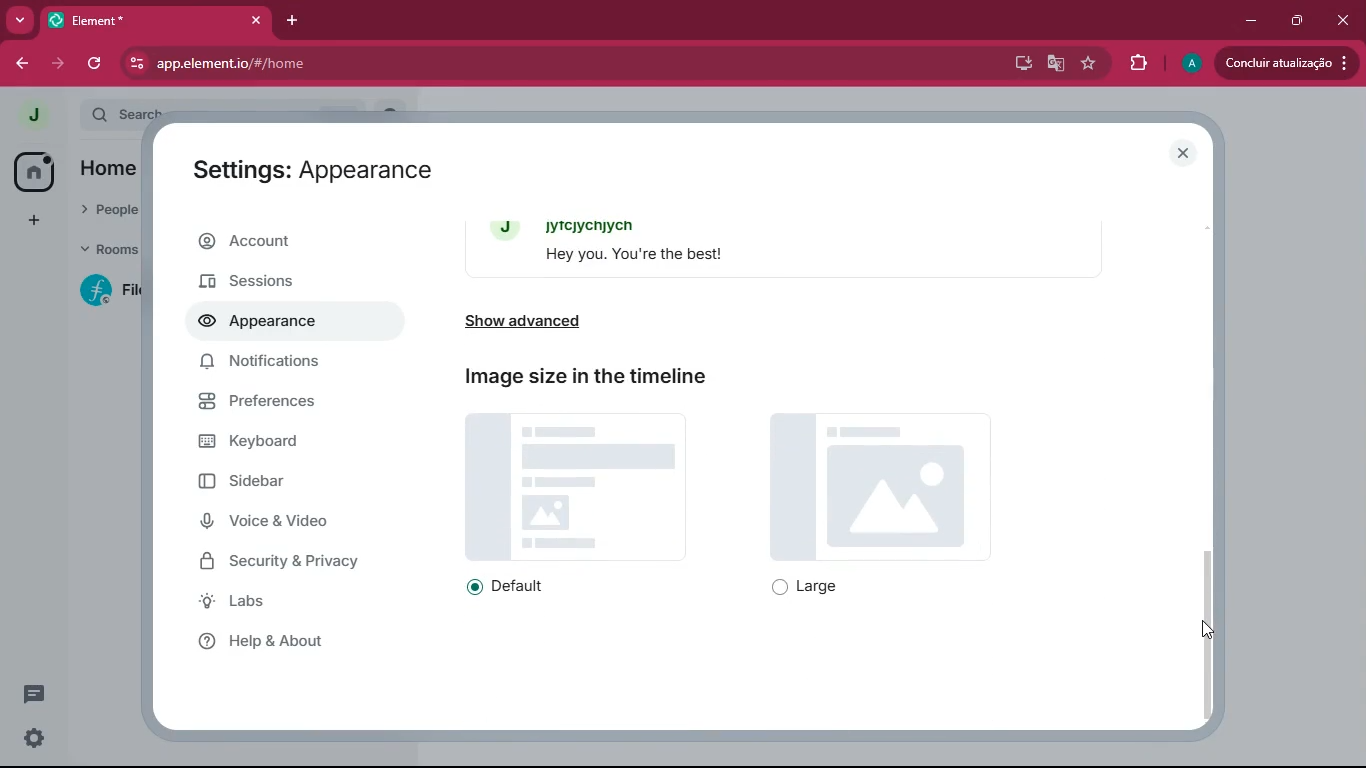  Describe the element at coordinates (1019, 62) in the screenshot. I see `desktop` at that location.